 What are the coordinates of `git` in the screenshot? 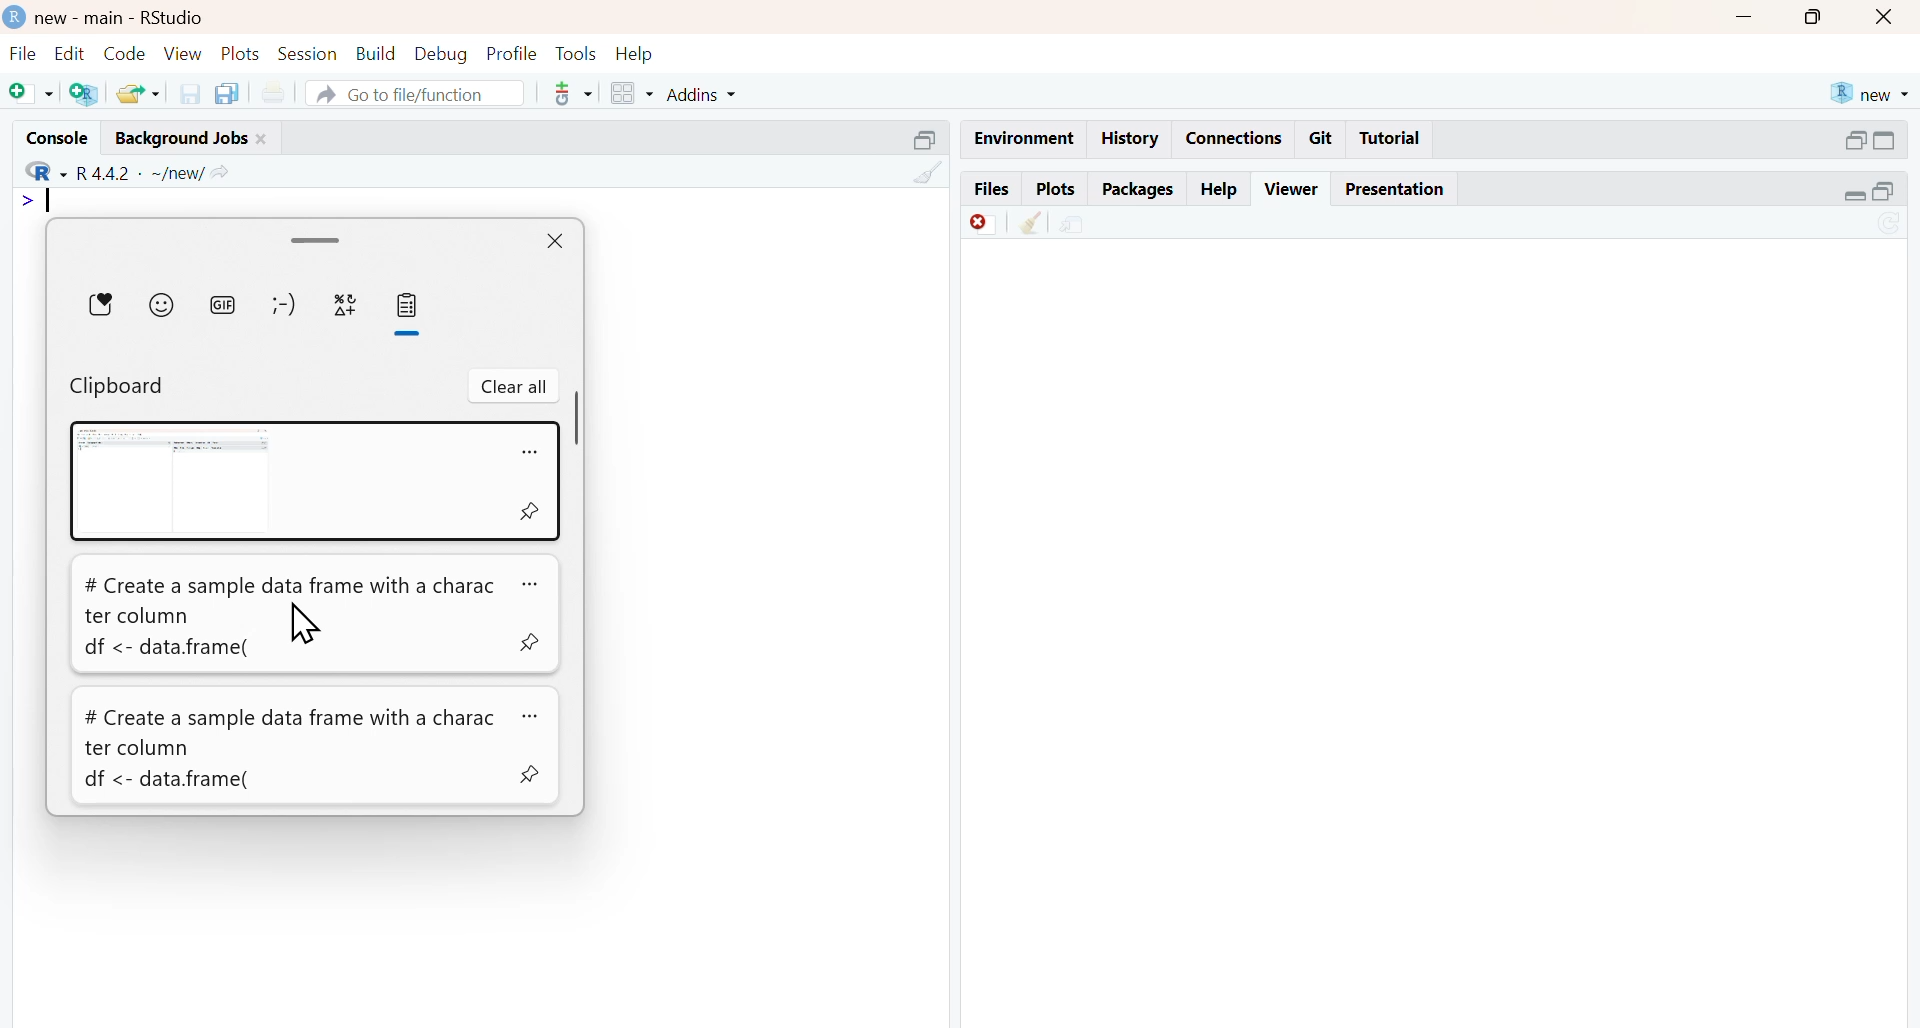 It's located at (1320, 138).